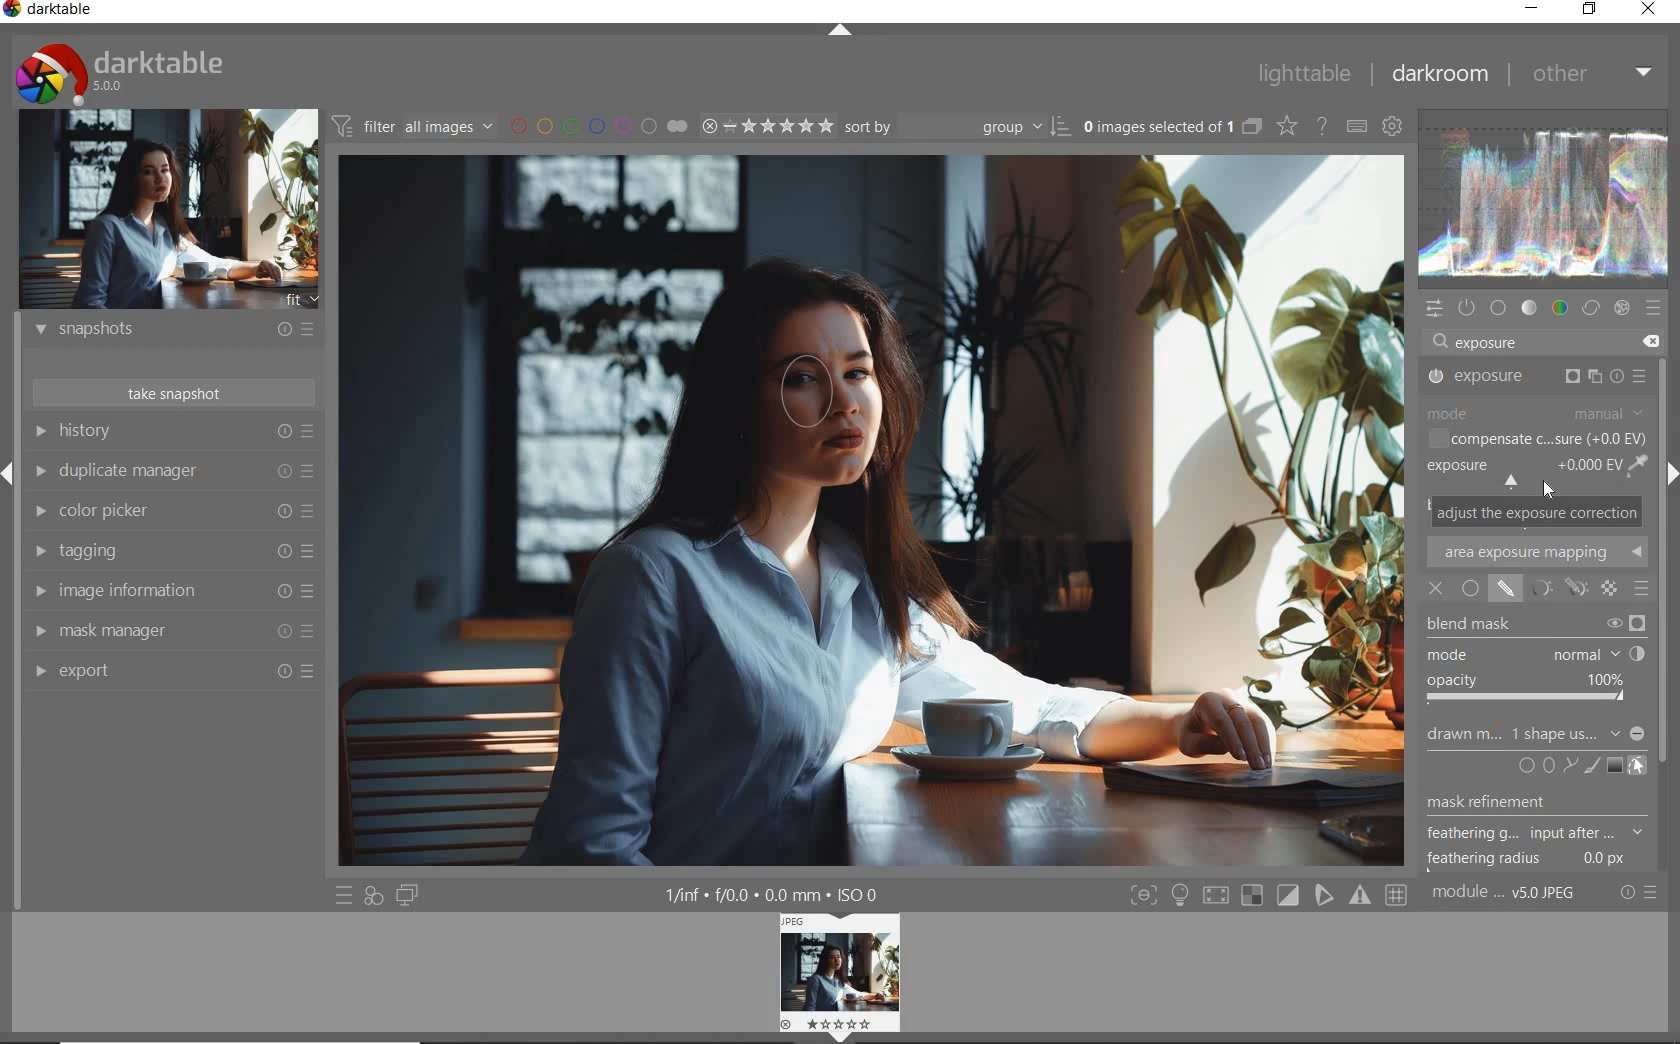 This screenshot has width=1680, height=1044. I want to click on UNIFORMLY, so click(1471, 588).